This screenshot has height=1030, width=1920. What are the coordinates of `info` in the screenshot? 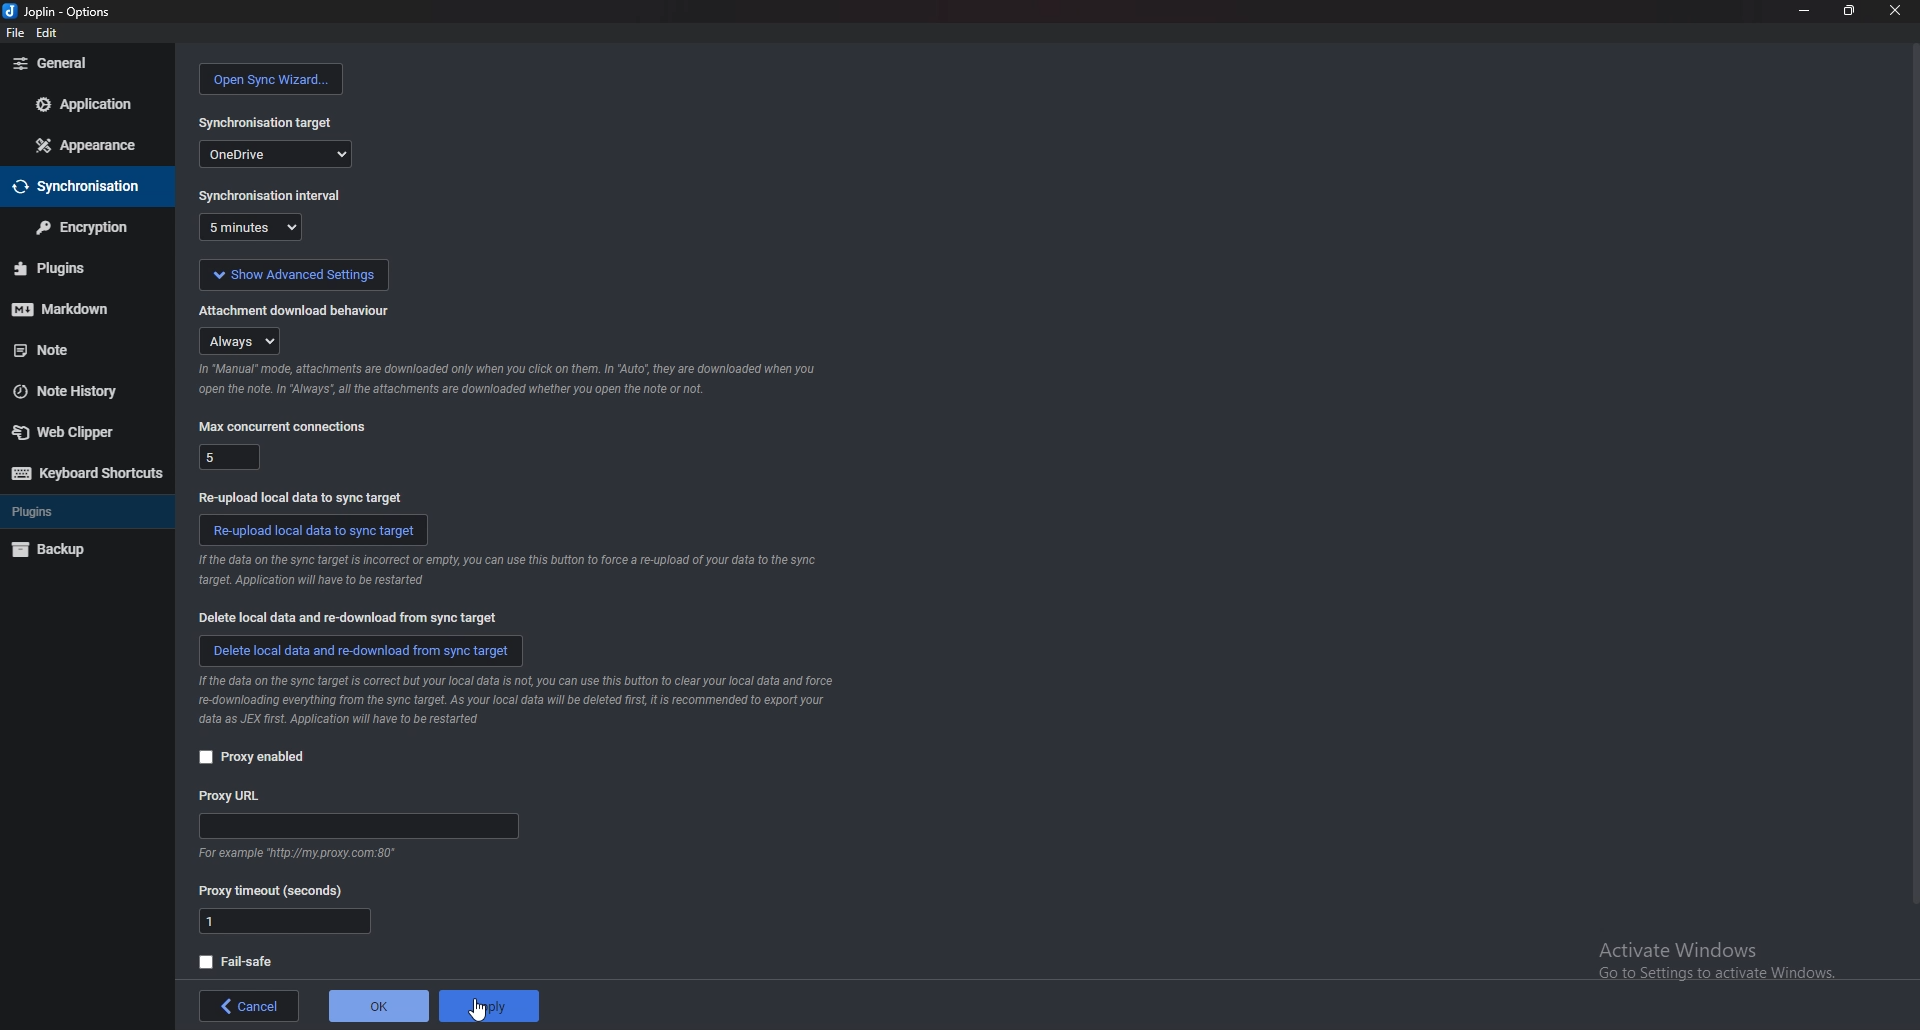 It's located at (505, 379).